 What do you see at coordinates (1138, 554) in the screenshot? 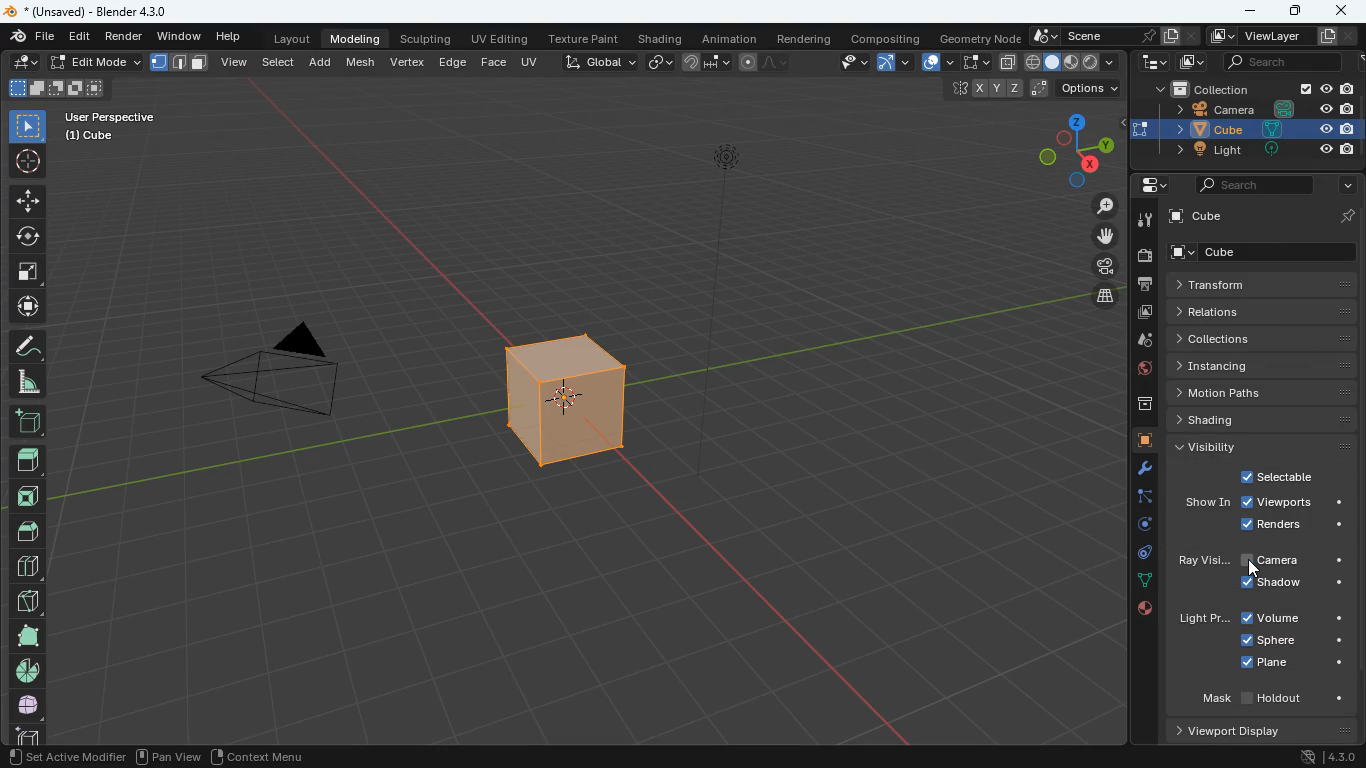
I see `control` at bounding box center [1138, 554].